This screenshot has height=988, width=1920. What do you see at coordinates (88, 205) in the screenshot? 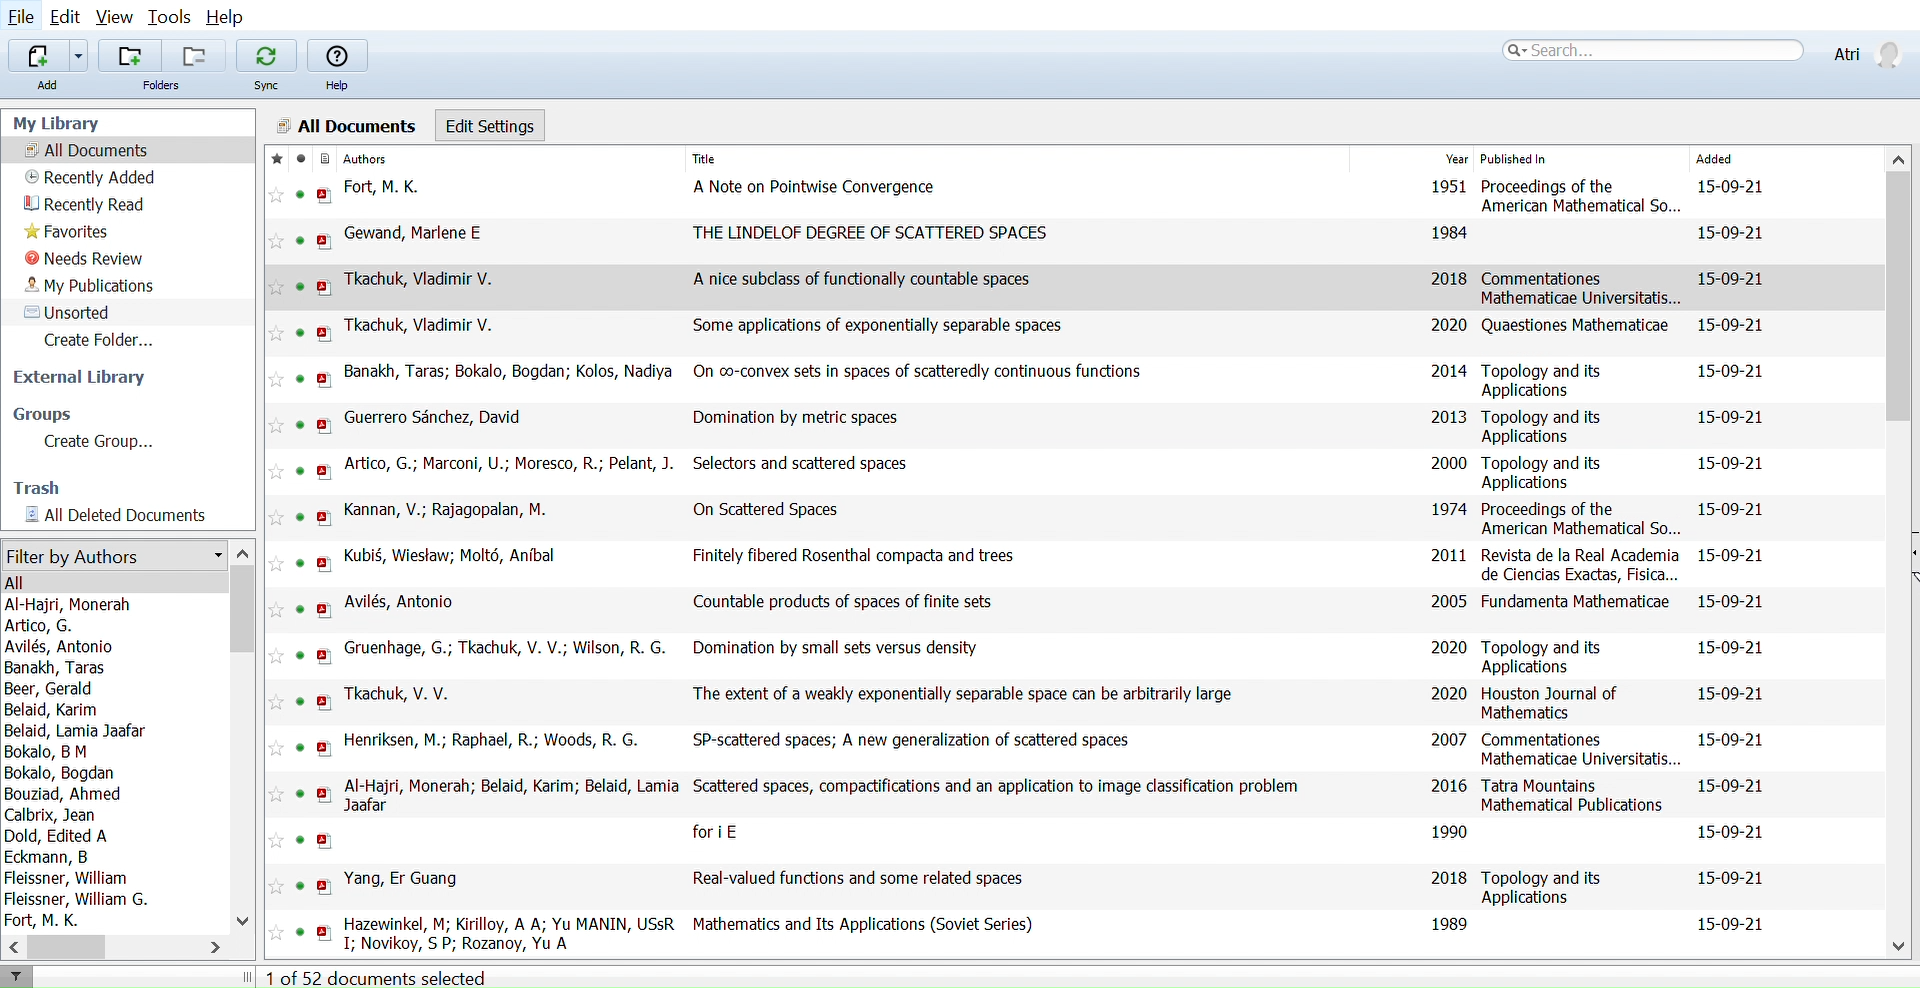
I see `Recently read` at bounding box center [88, 205].